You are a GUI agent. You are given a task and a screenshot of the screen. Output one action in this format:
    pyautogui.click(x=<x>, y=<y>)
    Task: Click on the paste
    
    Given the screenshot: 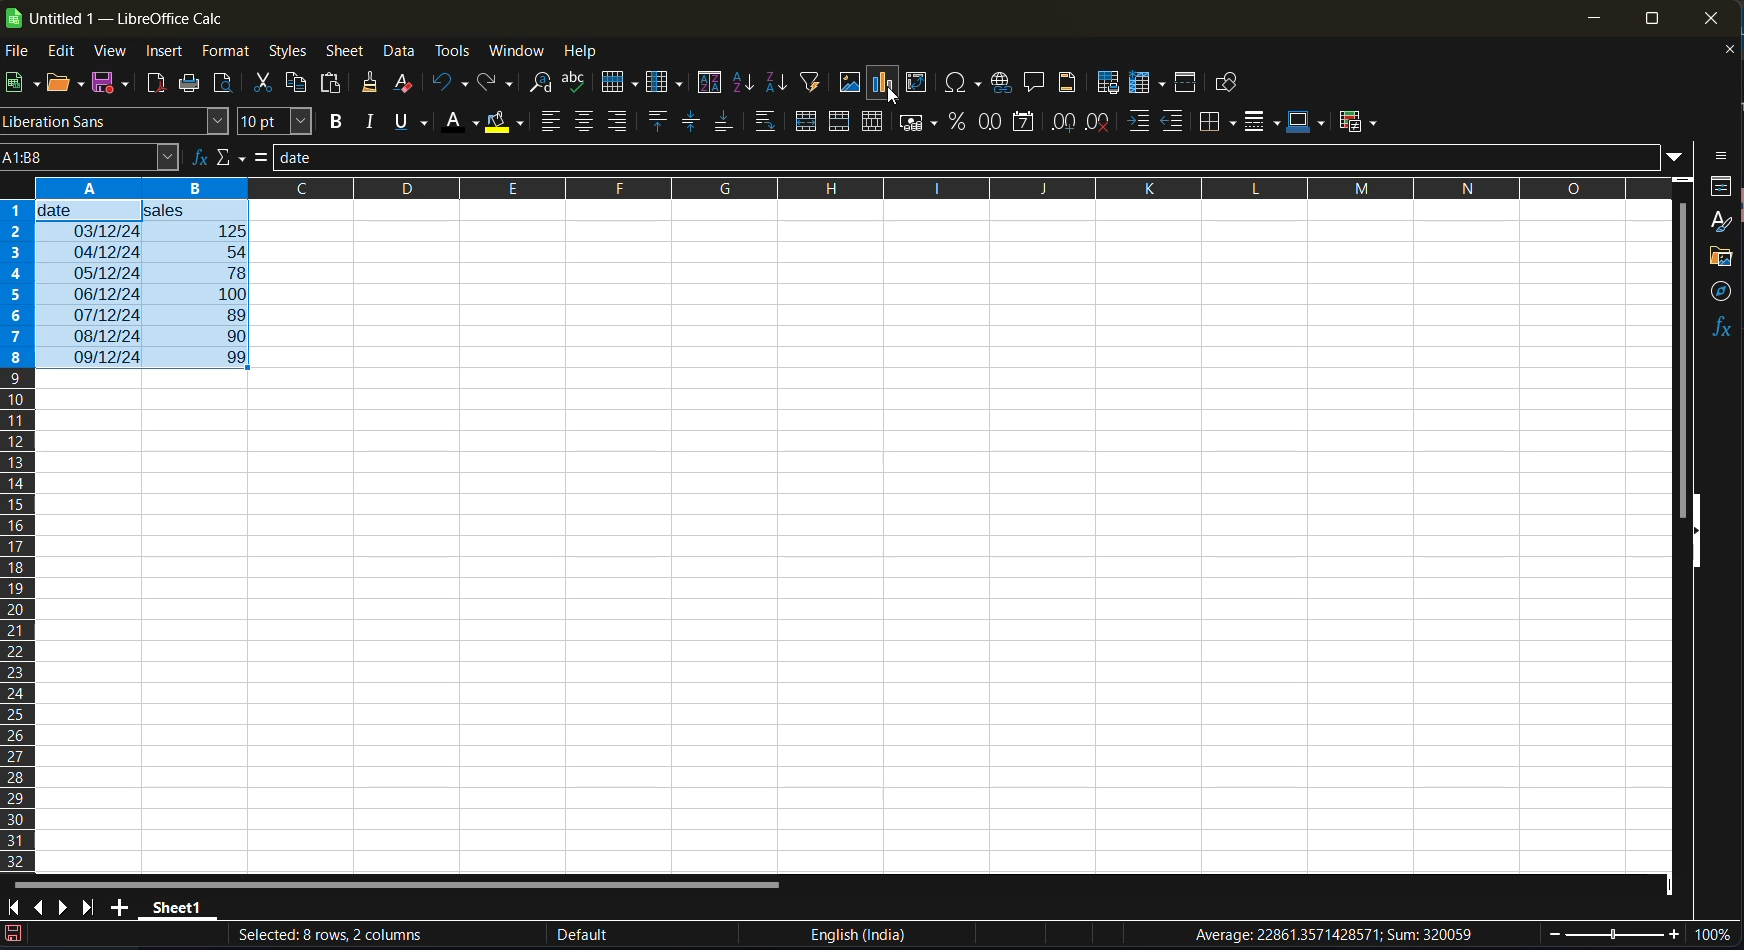 What is the action you would take?
    pyautogui.click(x=334, y=83)
    